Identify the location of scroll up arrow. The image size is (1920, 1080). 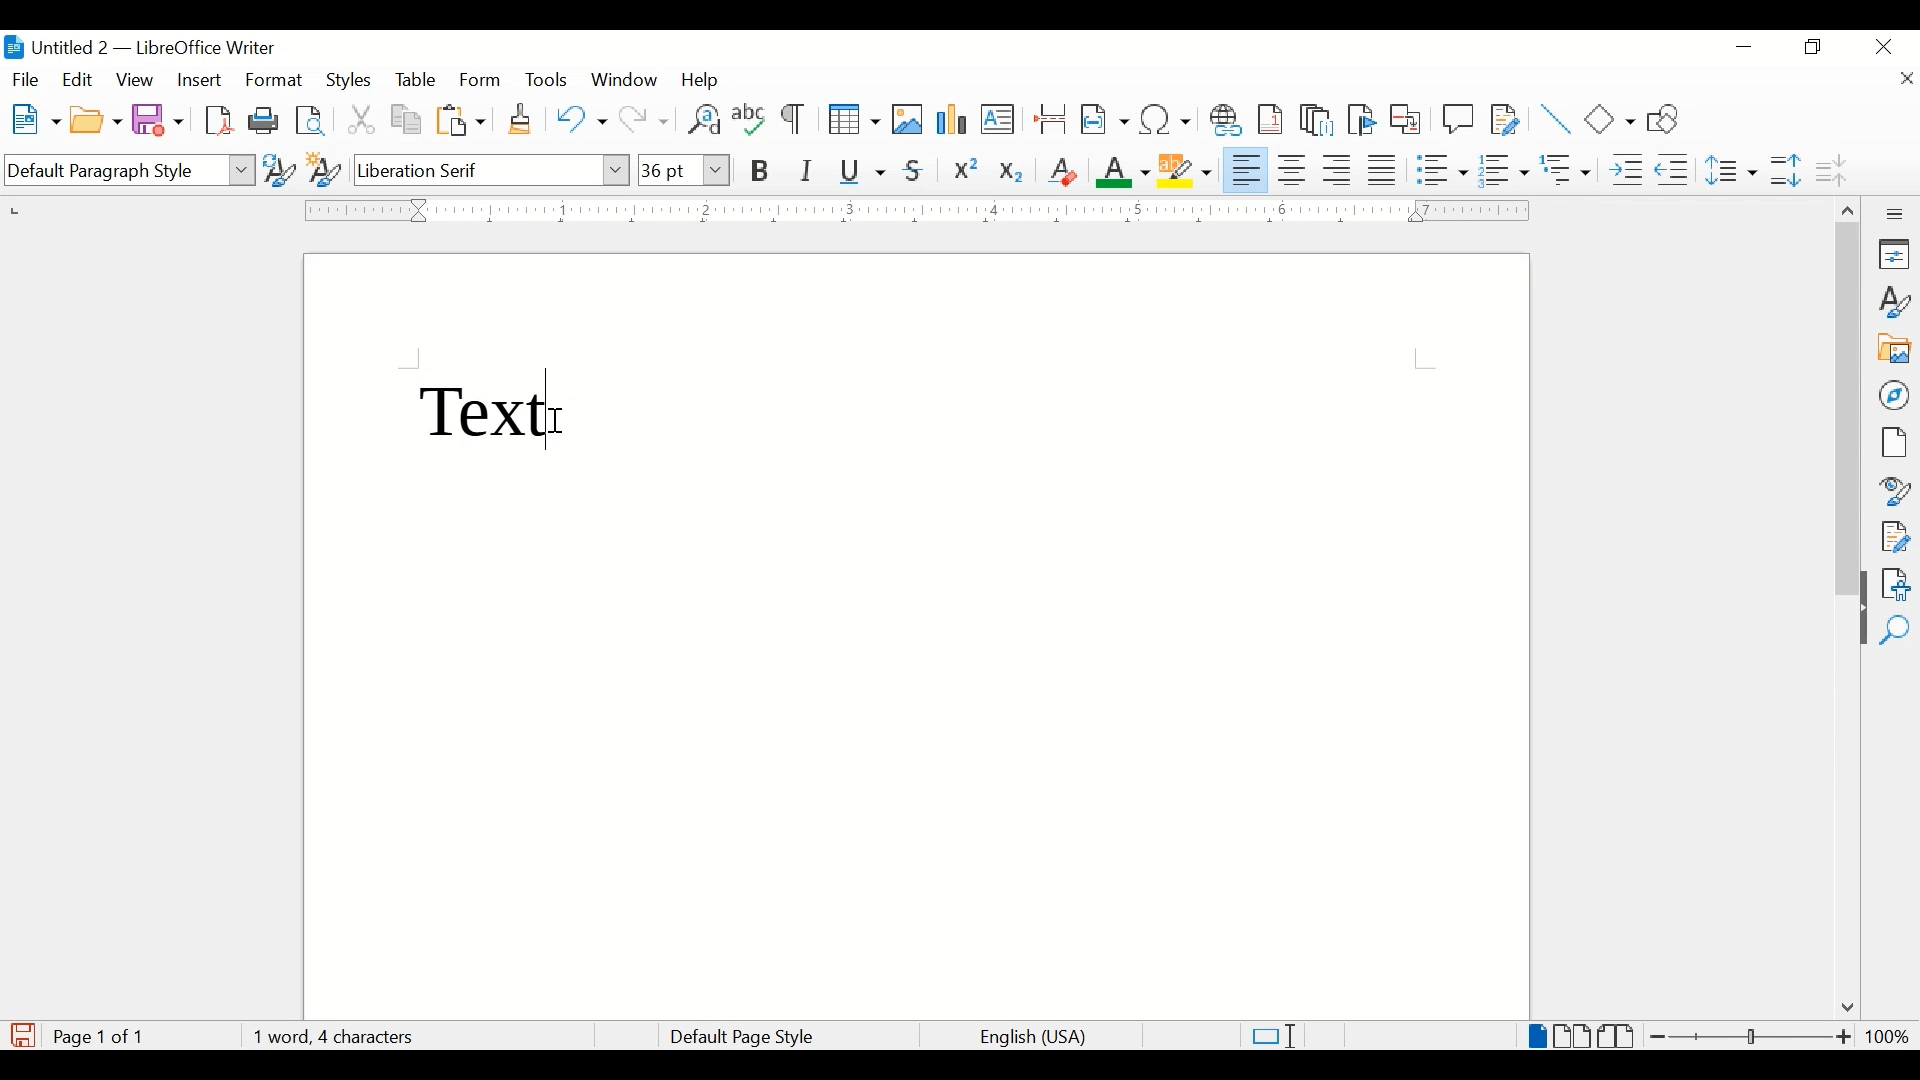
(1845, 207).